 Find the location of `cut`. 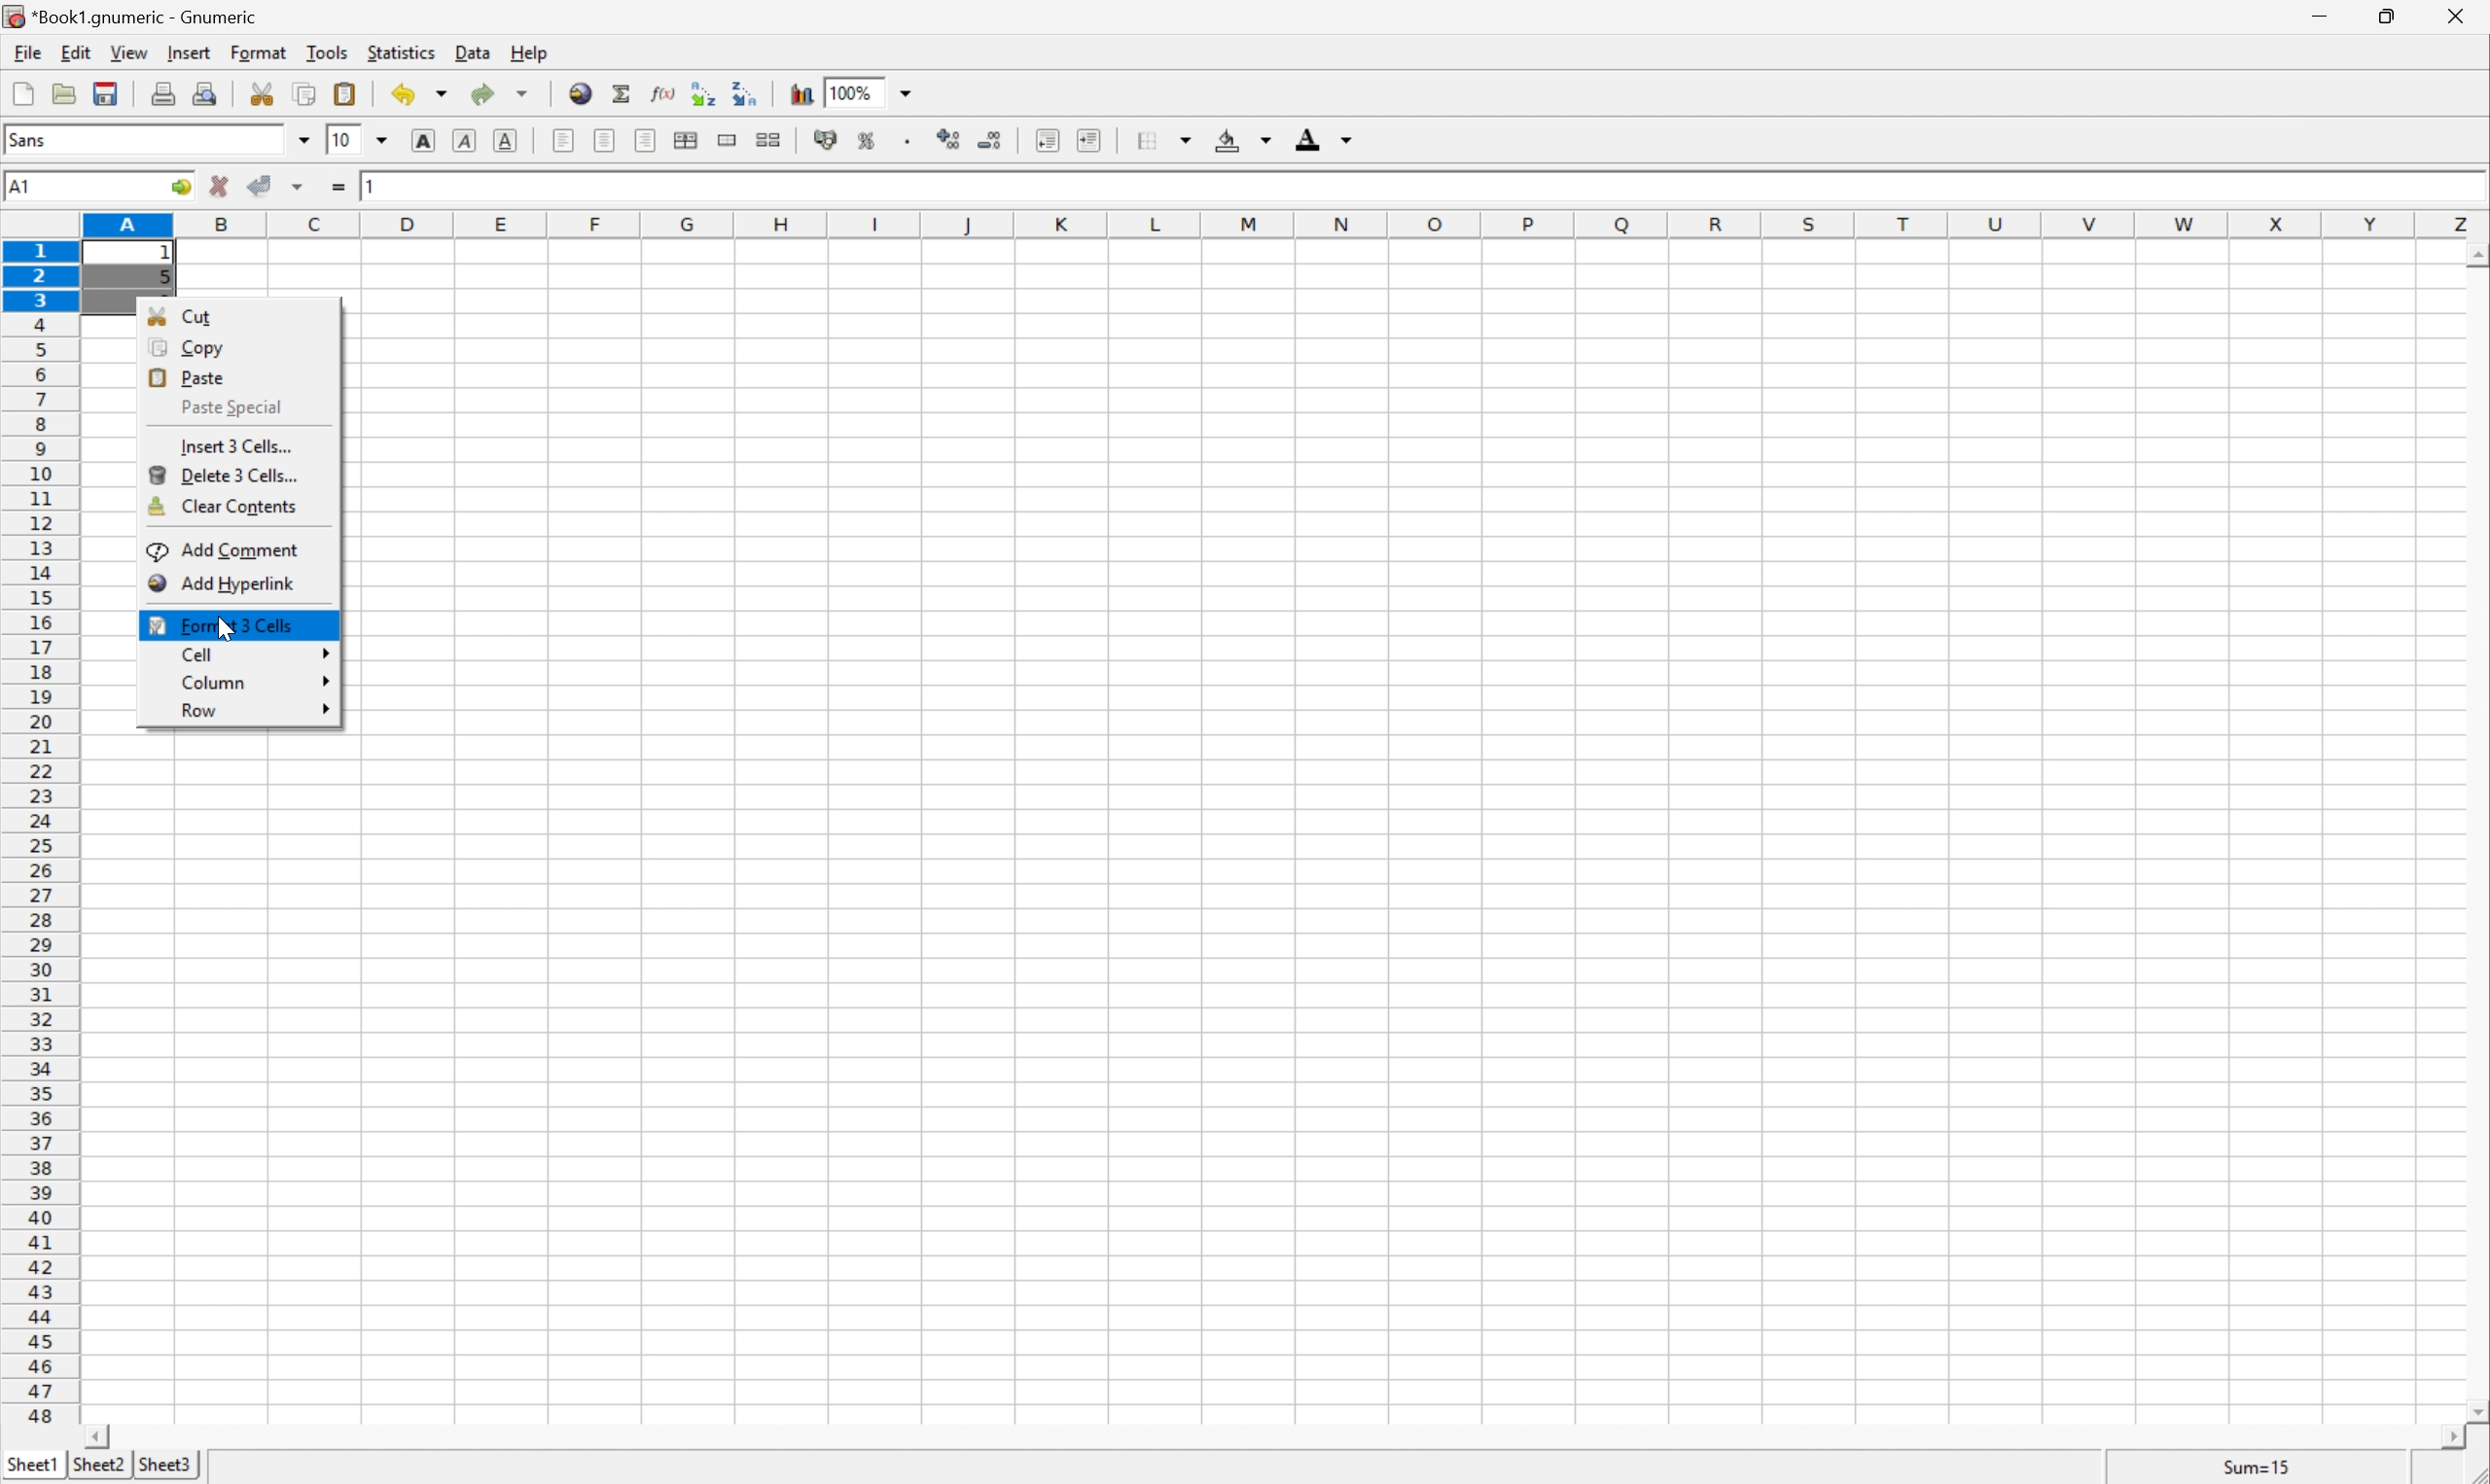

cut is located at coordinates (262, 92).